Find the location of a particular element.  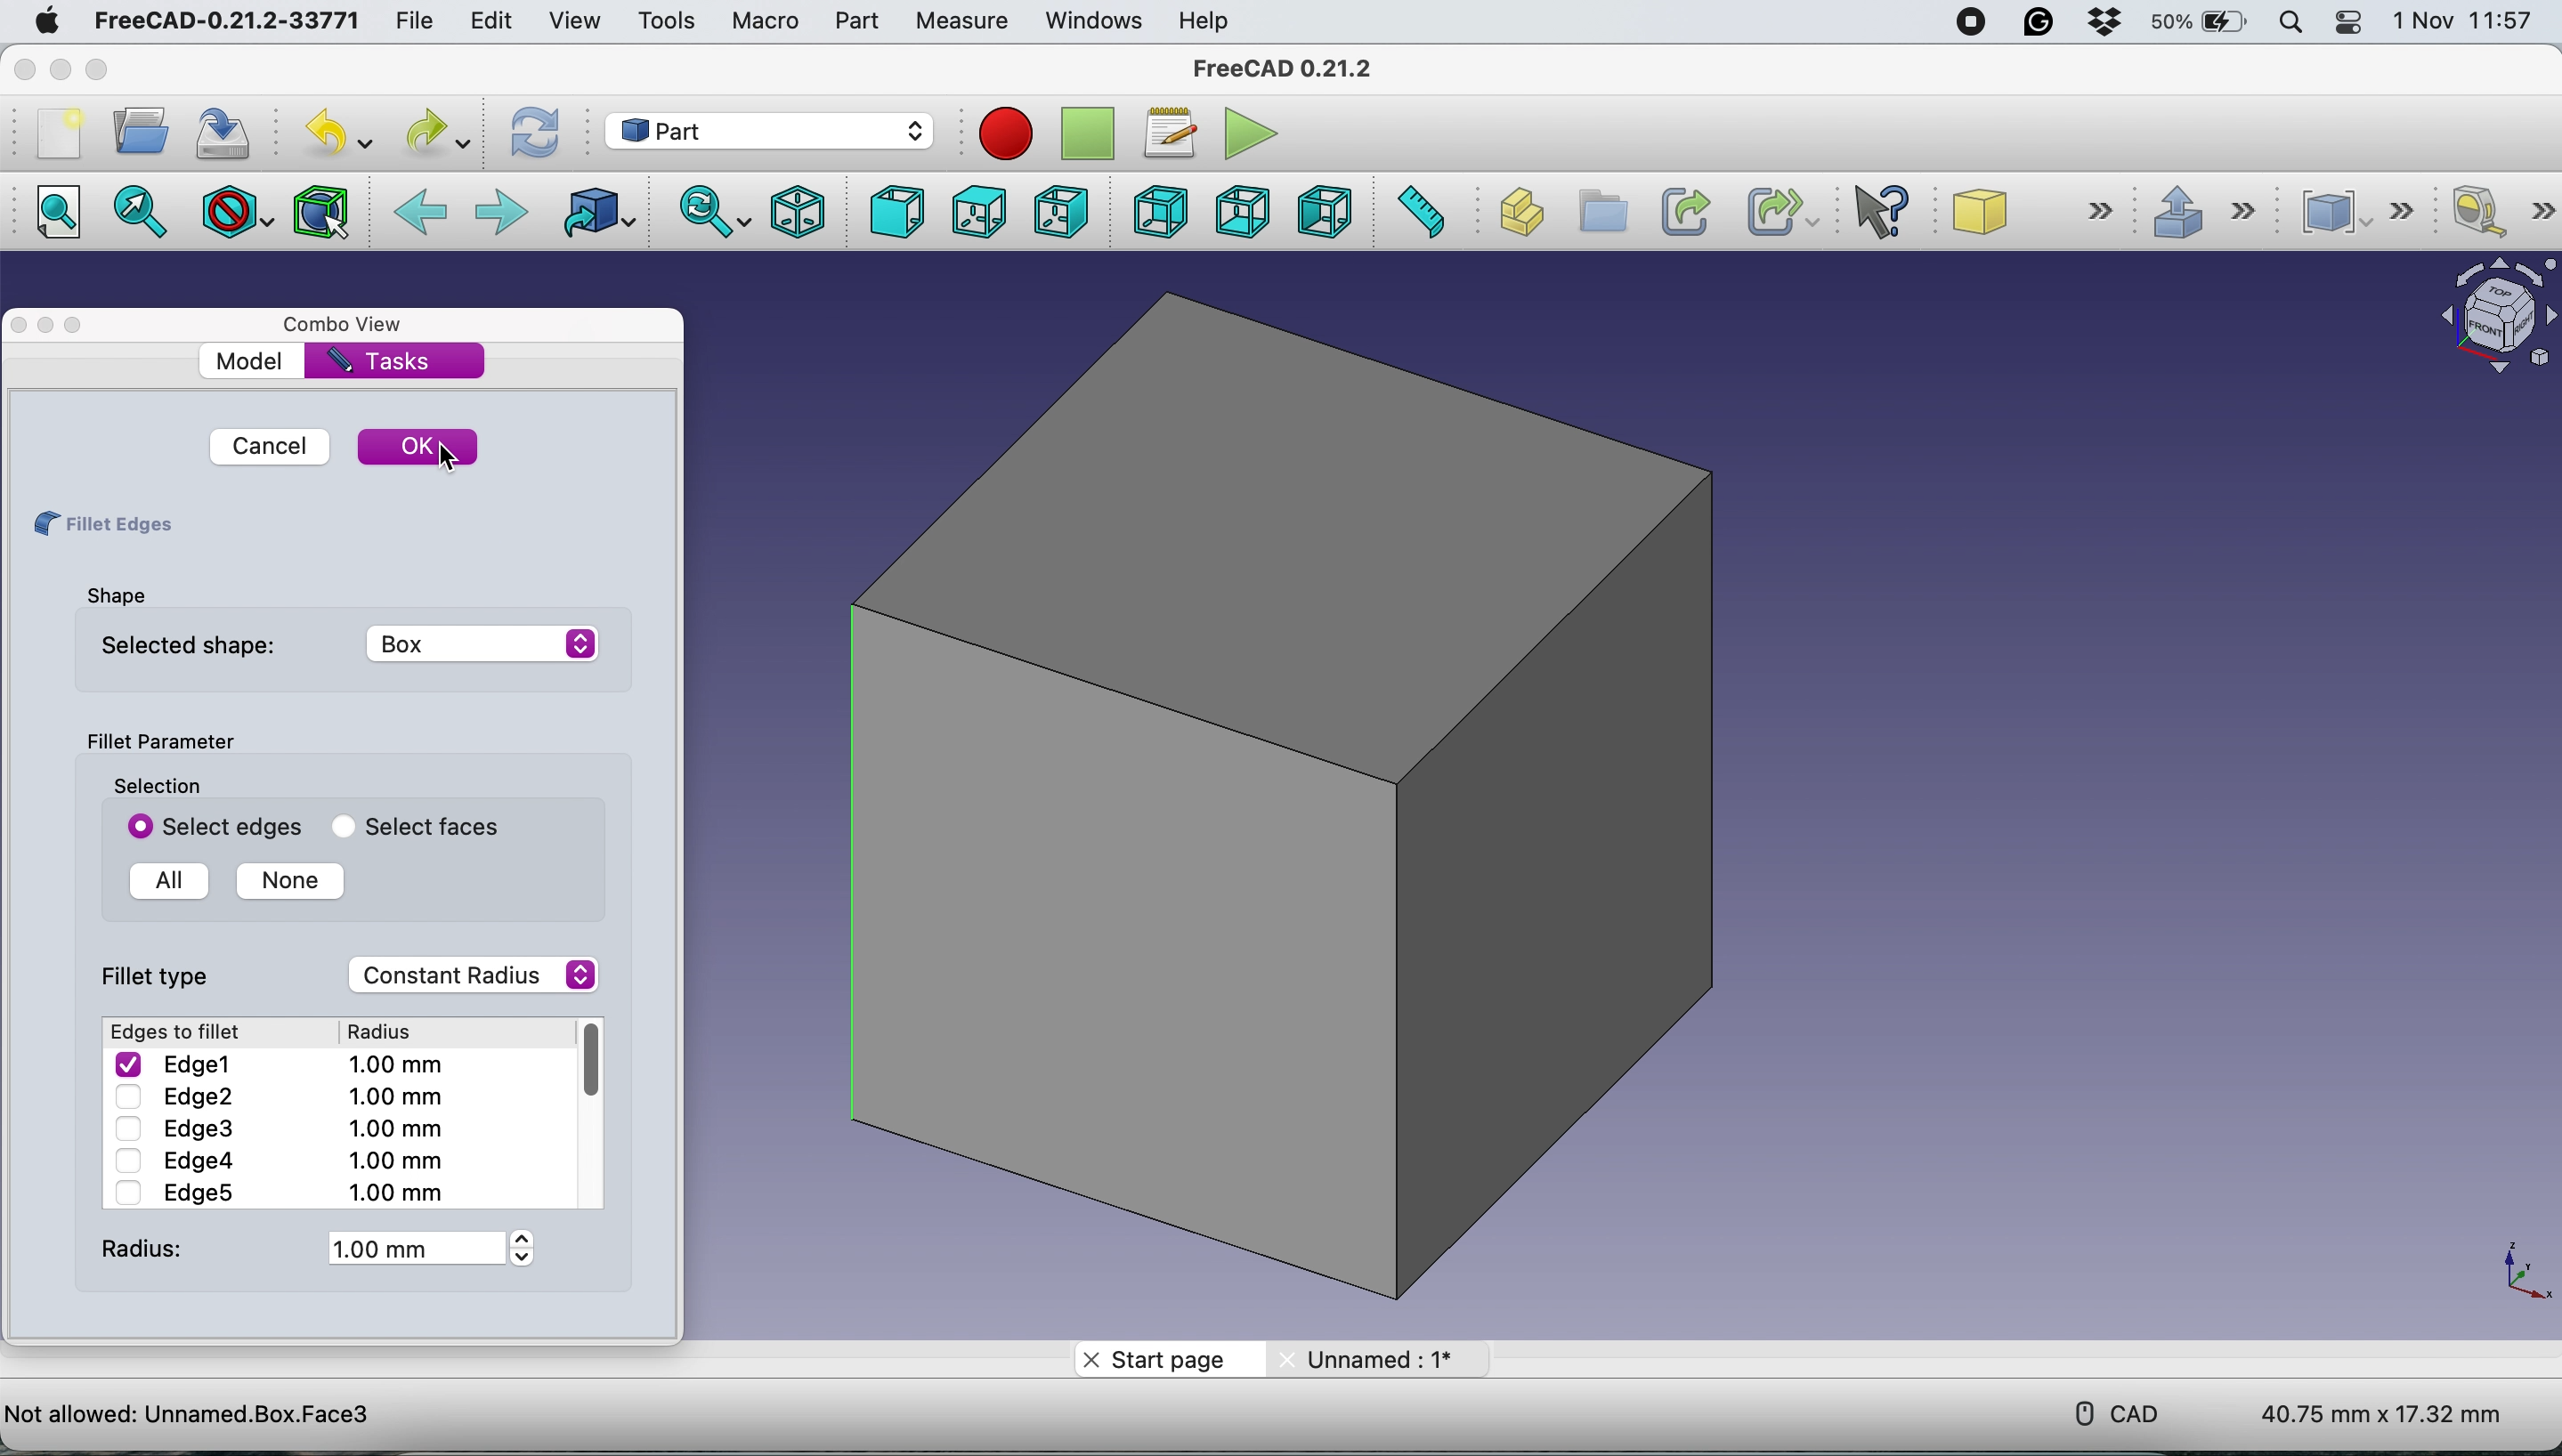

tools is located at coordinates (660, 21).